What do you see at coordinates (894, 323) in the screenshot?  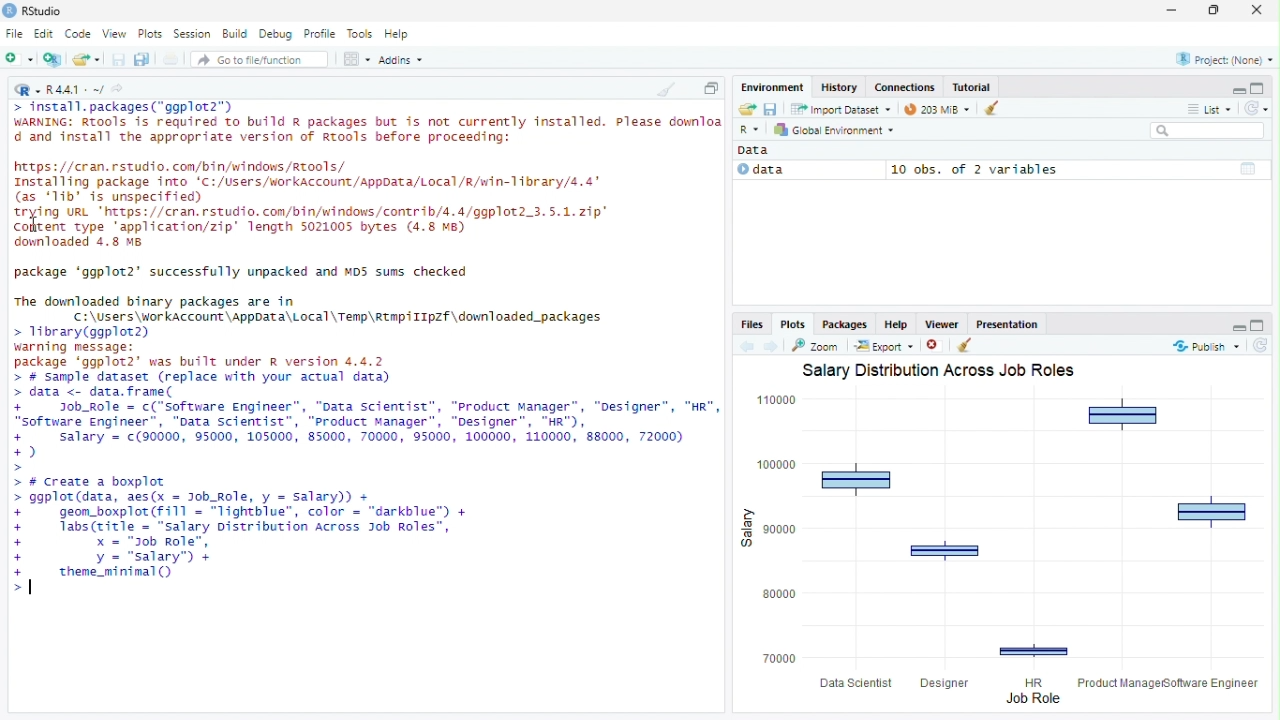 I see `help` at bounding box center [894, 323].